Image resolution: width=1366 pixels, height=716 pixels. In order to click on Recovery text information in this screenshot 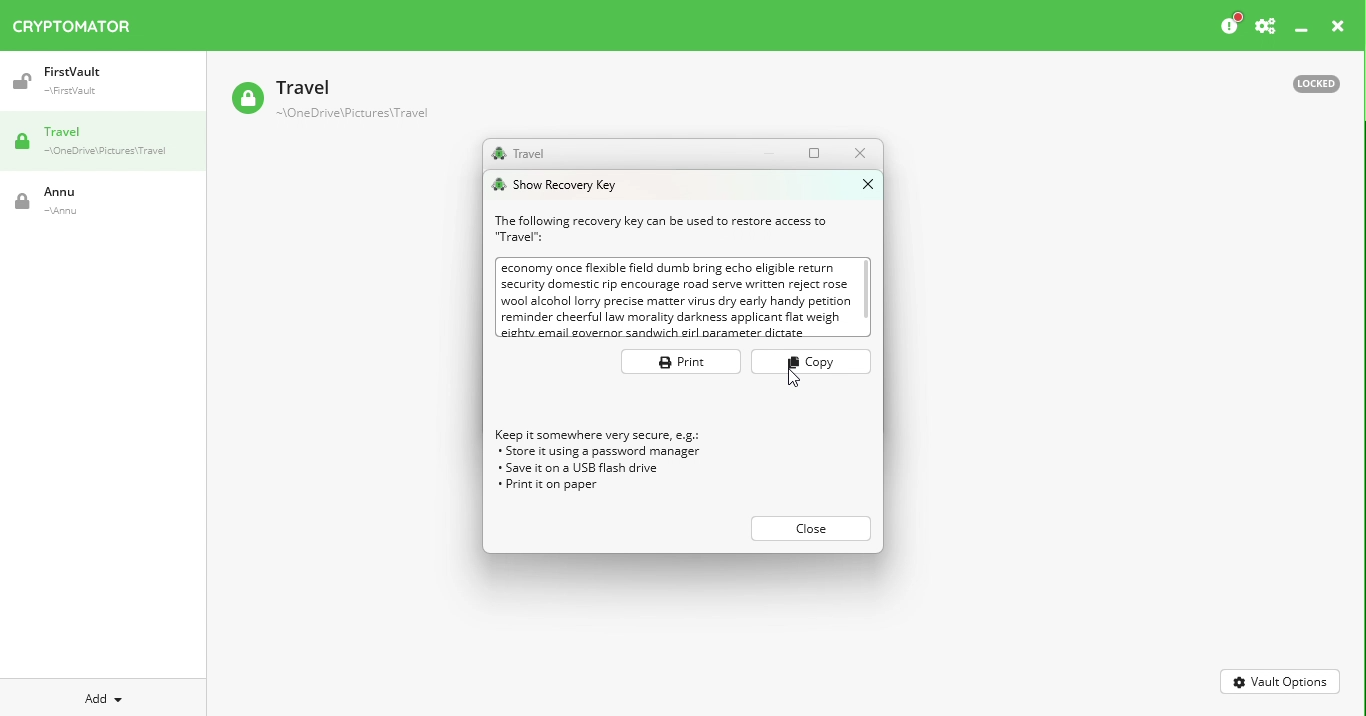, I will do `click(664, 228)`.